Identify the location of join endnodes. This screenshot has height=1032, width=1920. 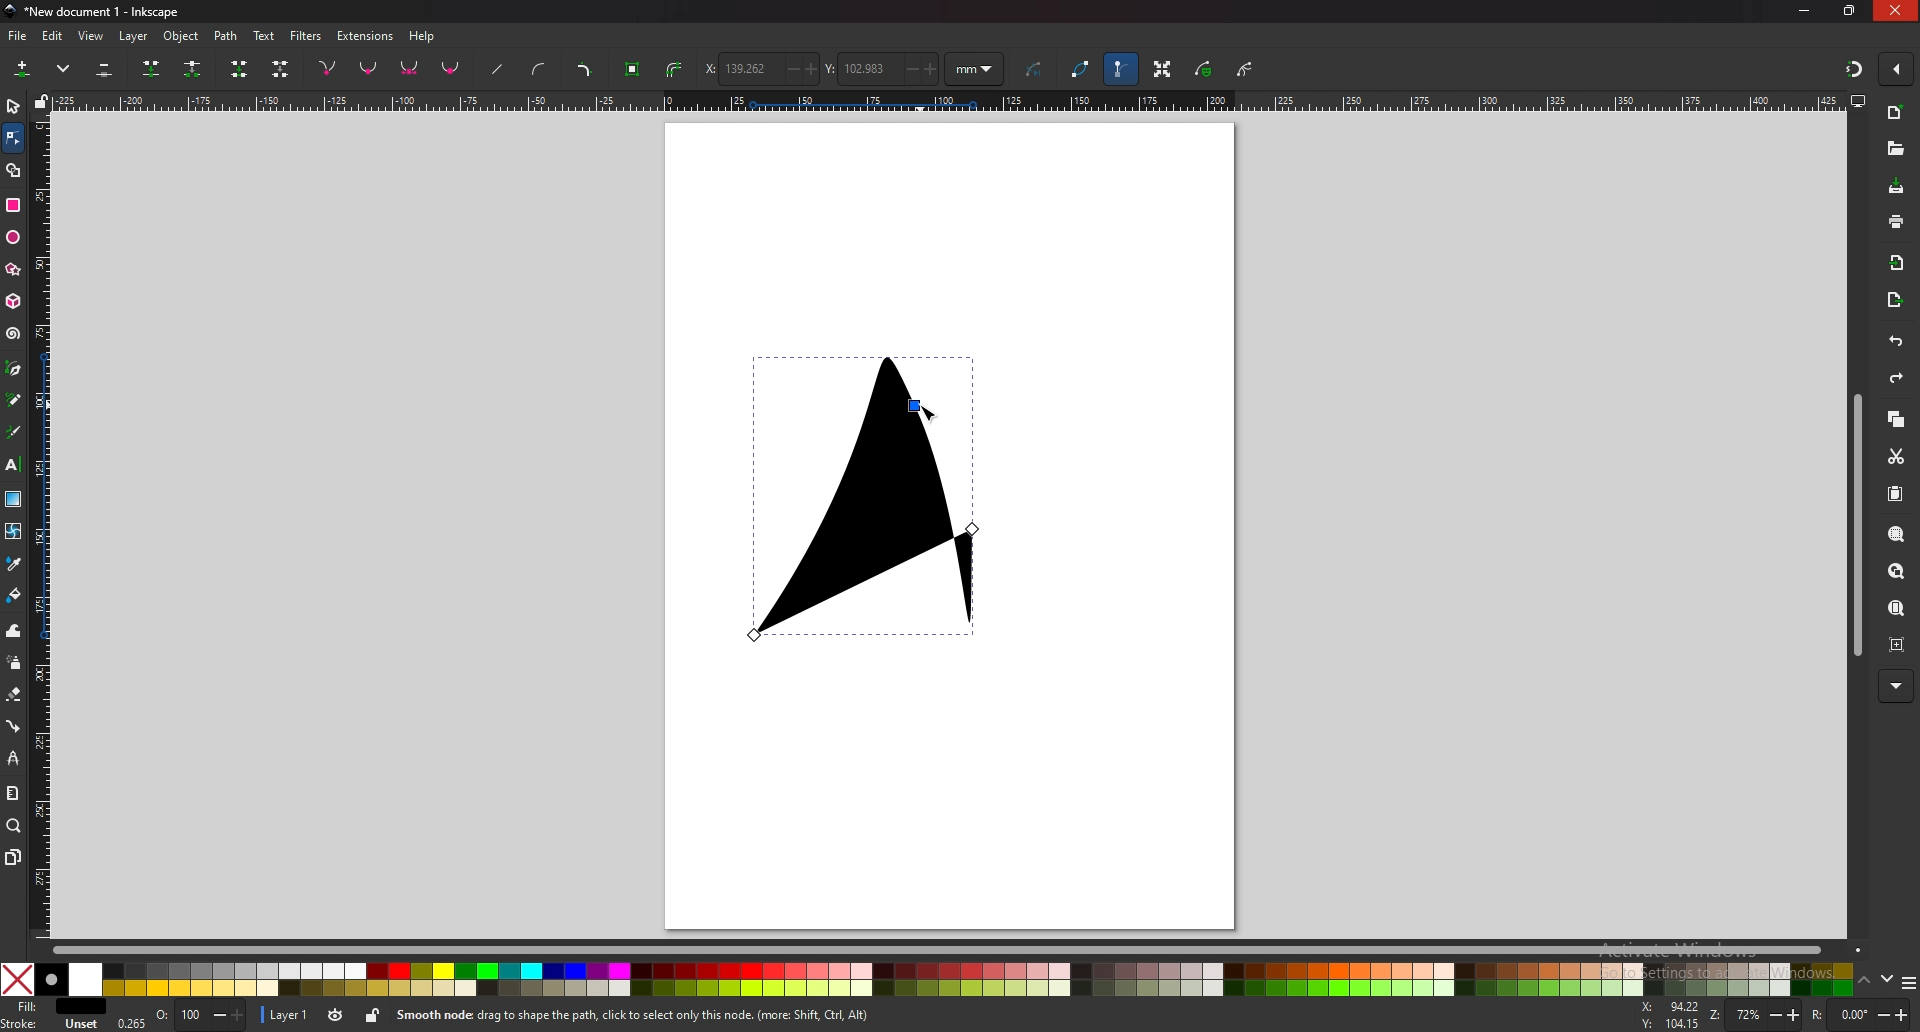
(241, 68).